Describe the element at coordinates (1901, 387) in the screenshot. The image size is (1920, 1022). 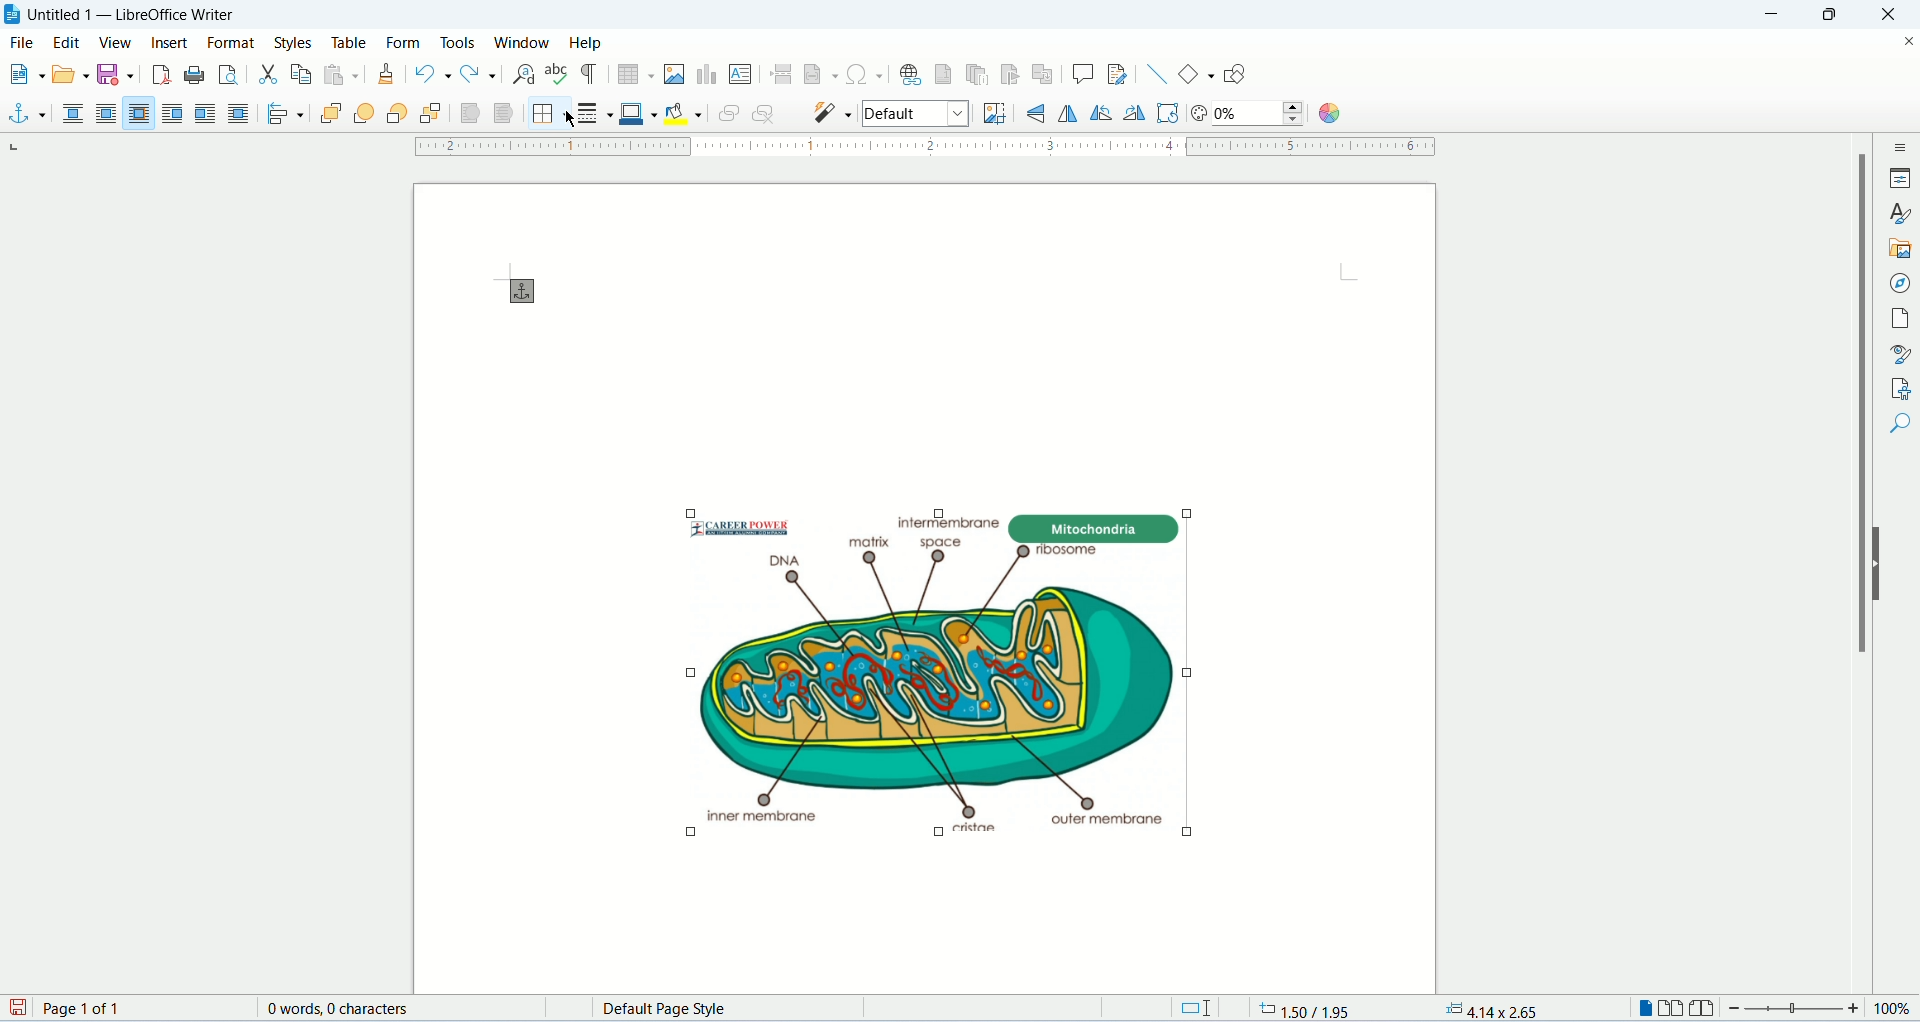
I see `manage changes` at that location.